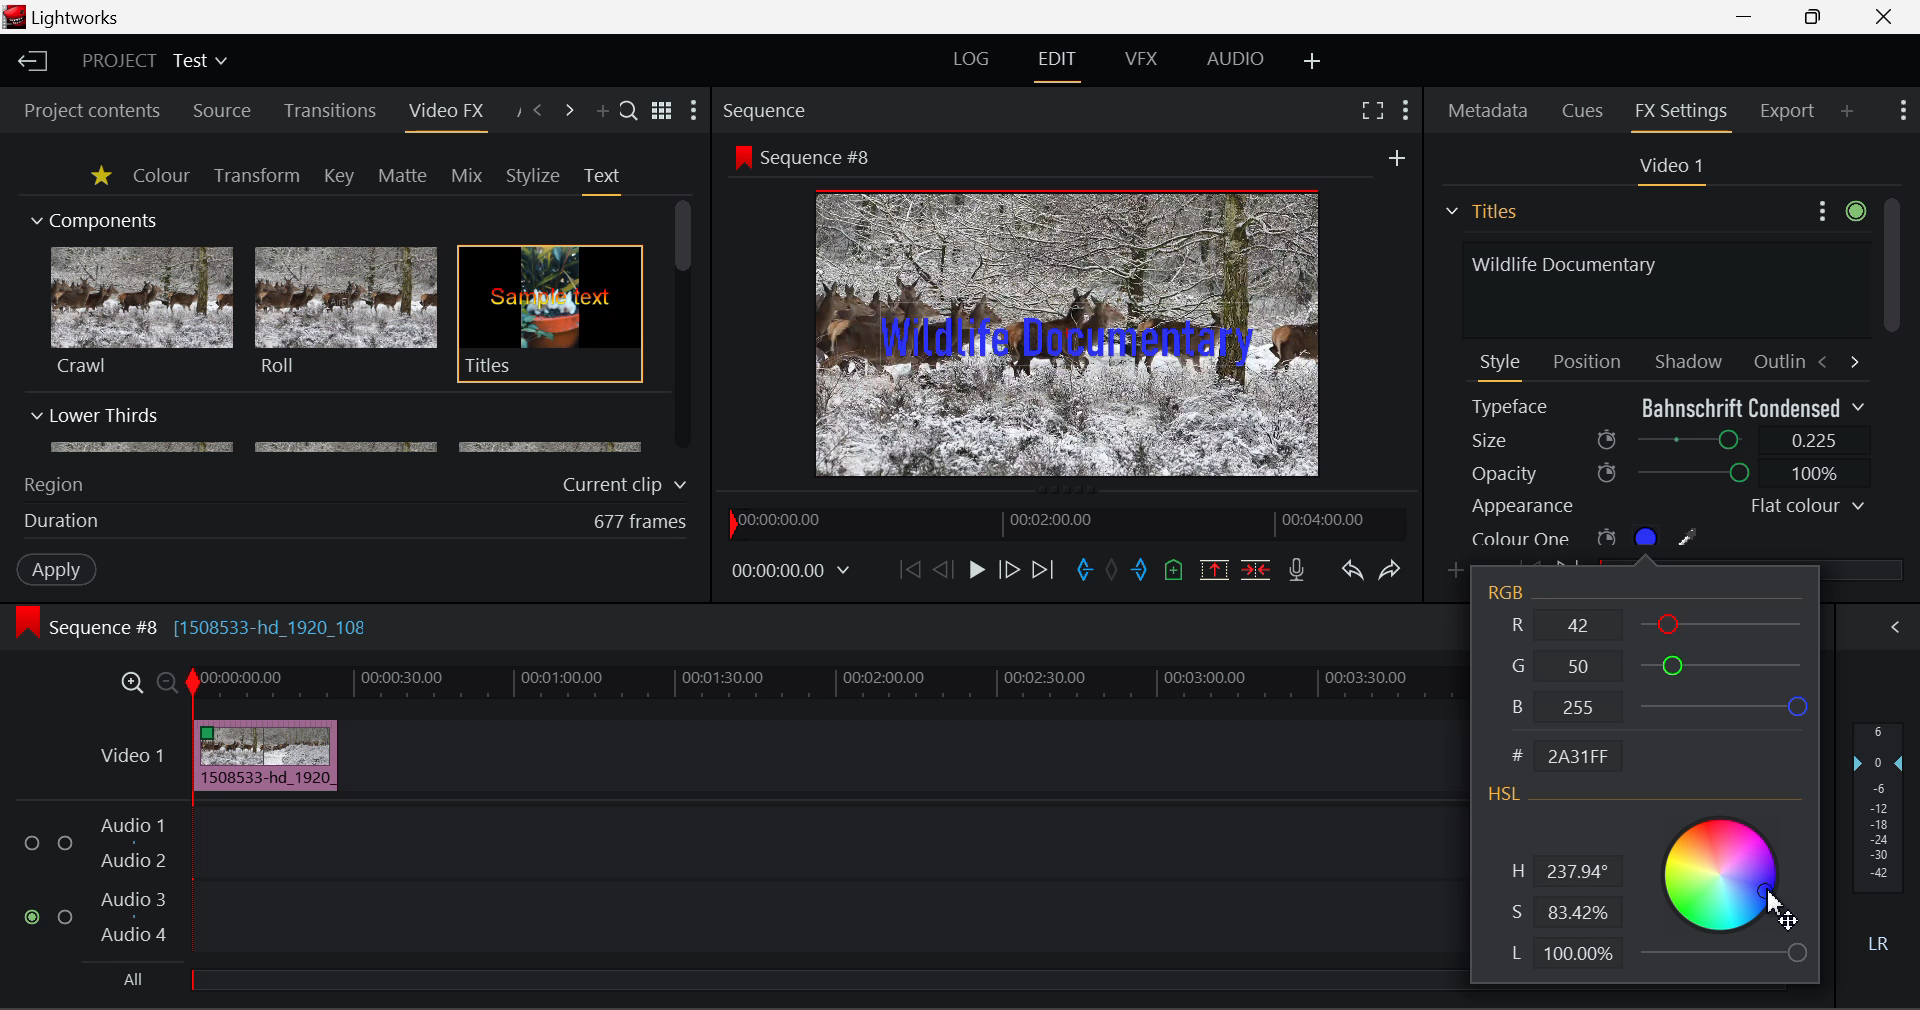 This screenshot has width=1920, height=1010. I want to click on Source, so click(222, 113).